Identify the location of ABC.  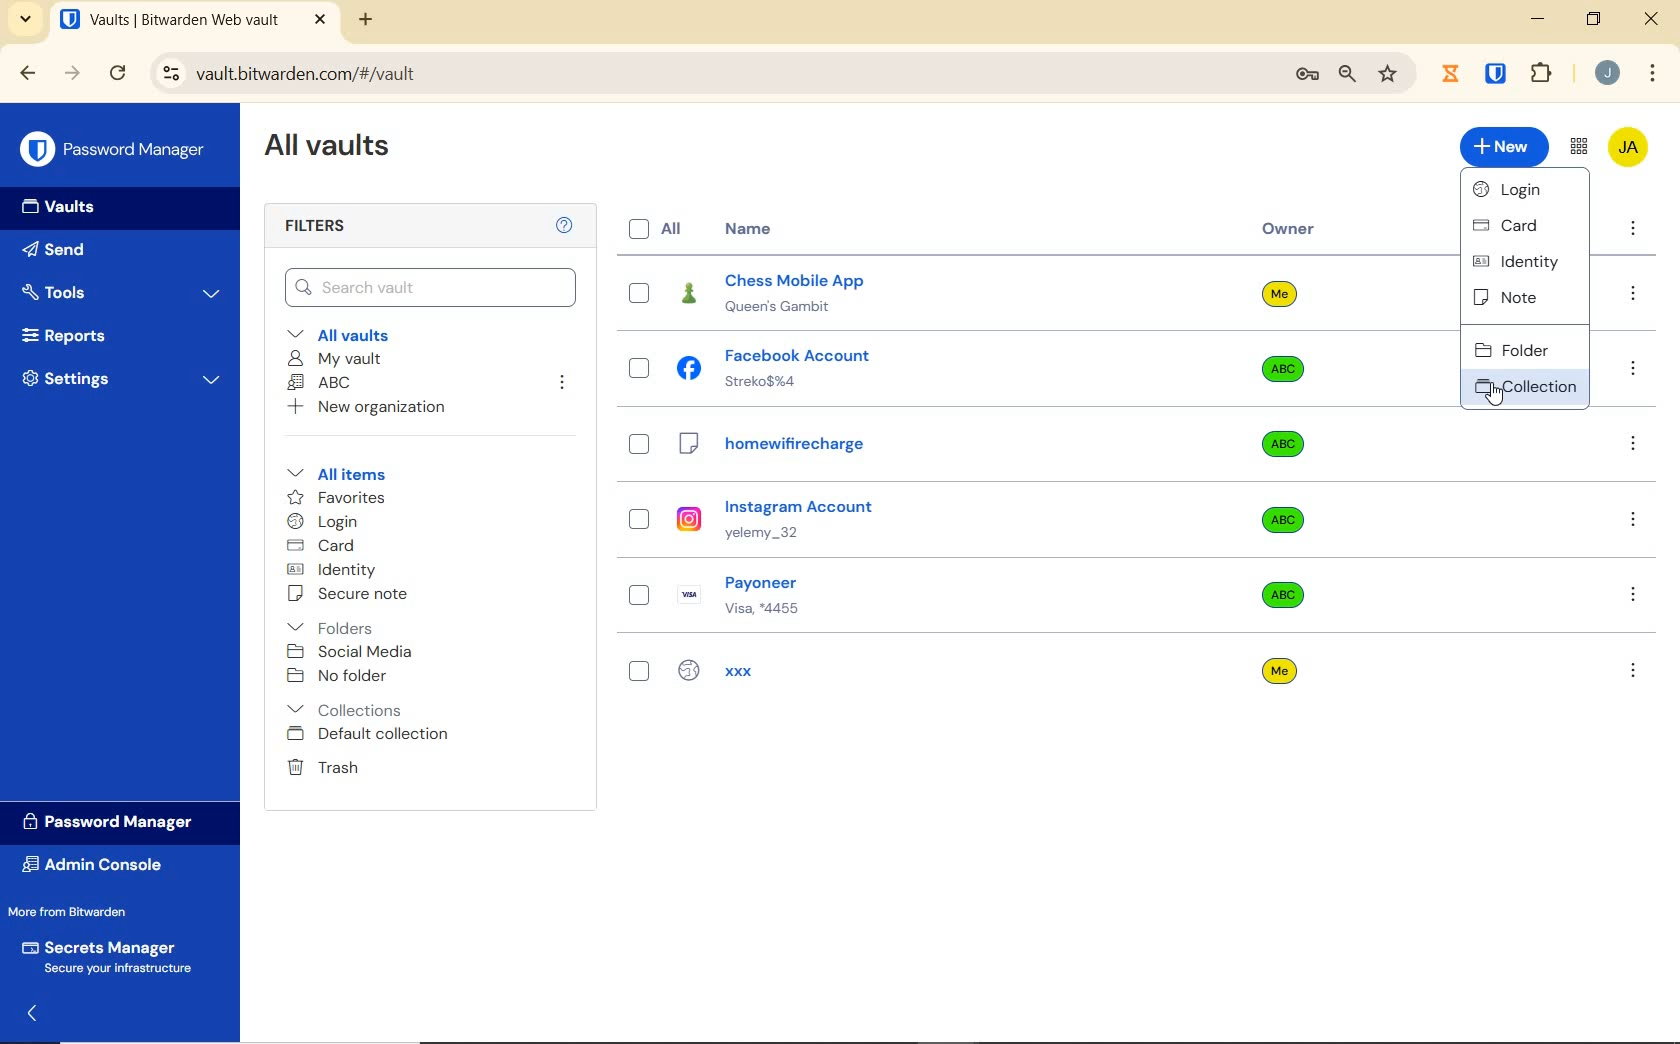
(323, 383).